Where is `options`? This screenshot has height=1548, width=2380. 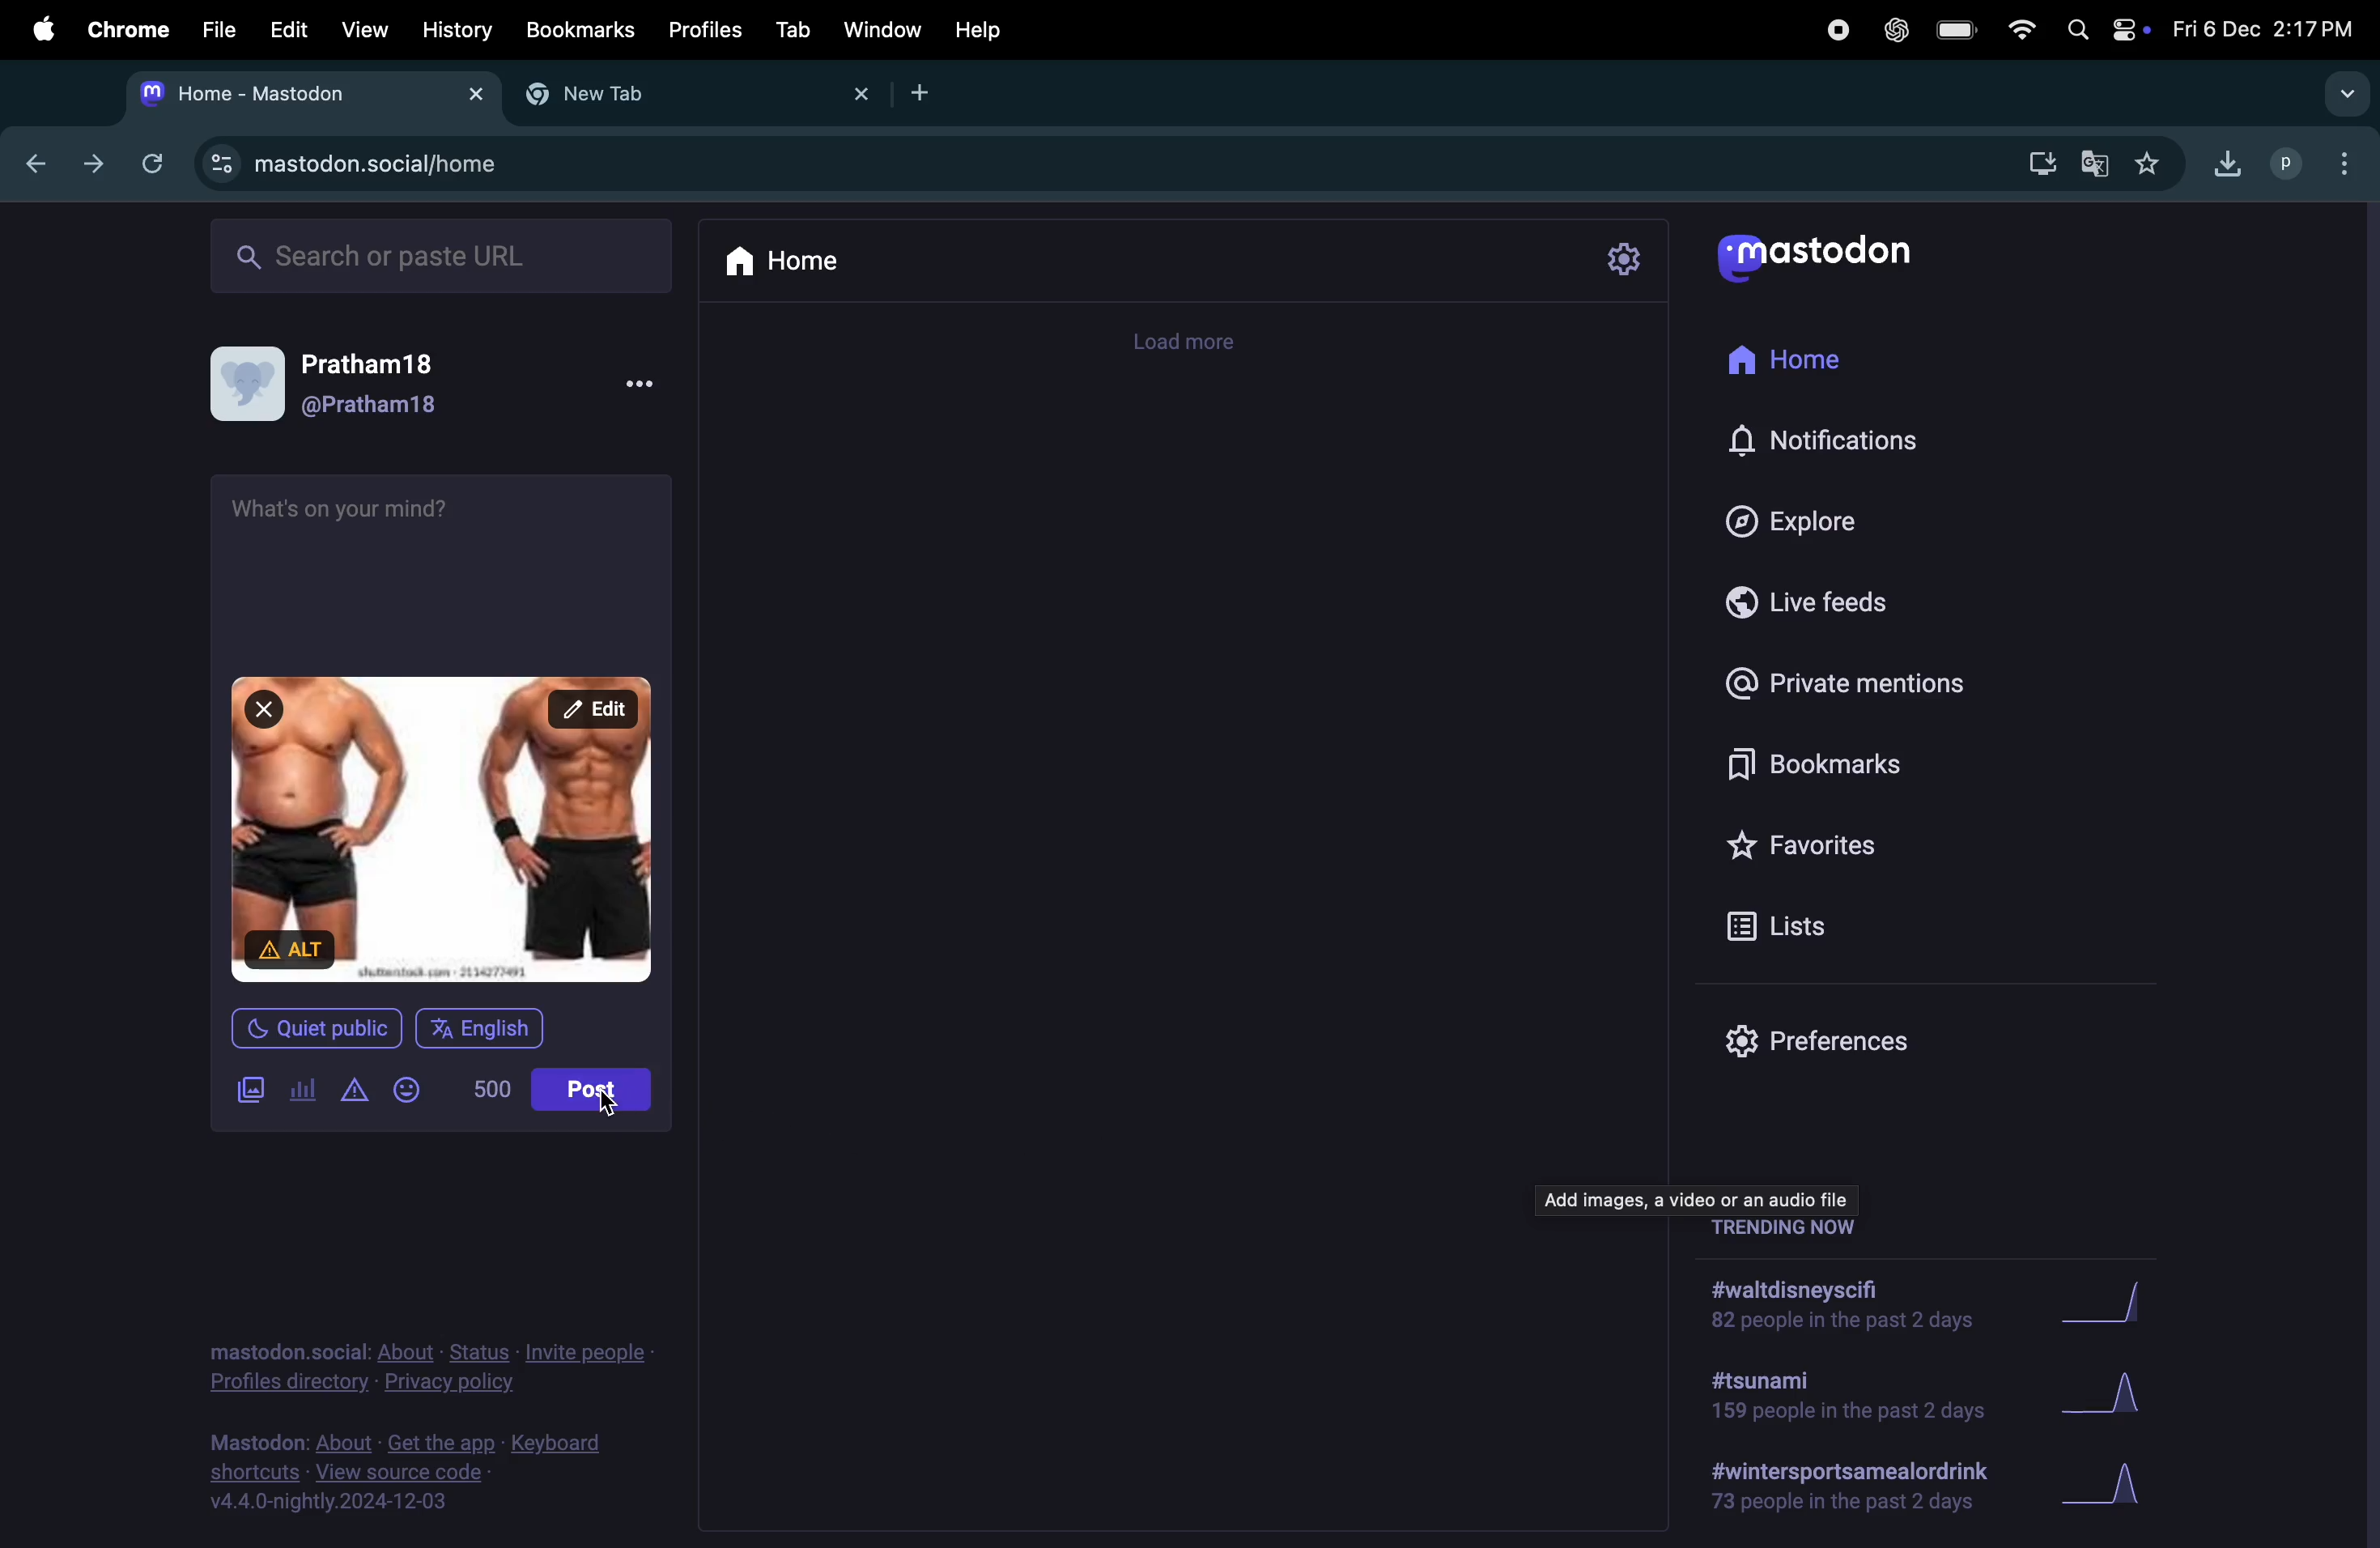 options is located at coordinates (2352, 168).